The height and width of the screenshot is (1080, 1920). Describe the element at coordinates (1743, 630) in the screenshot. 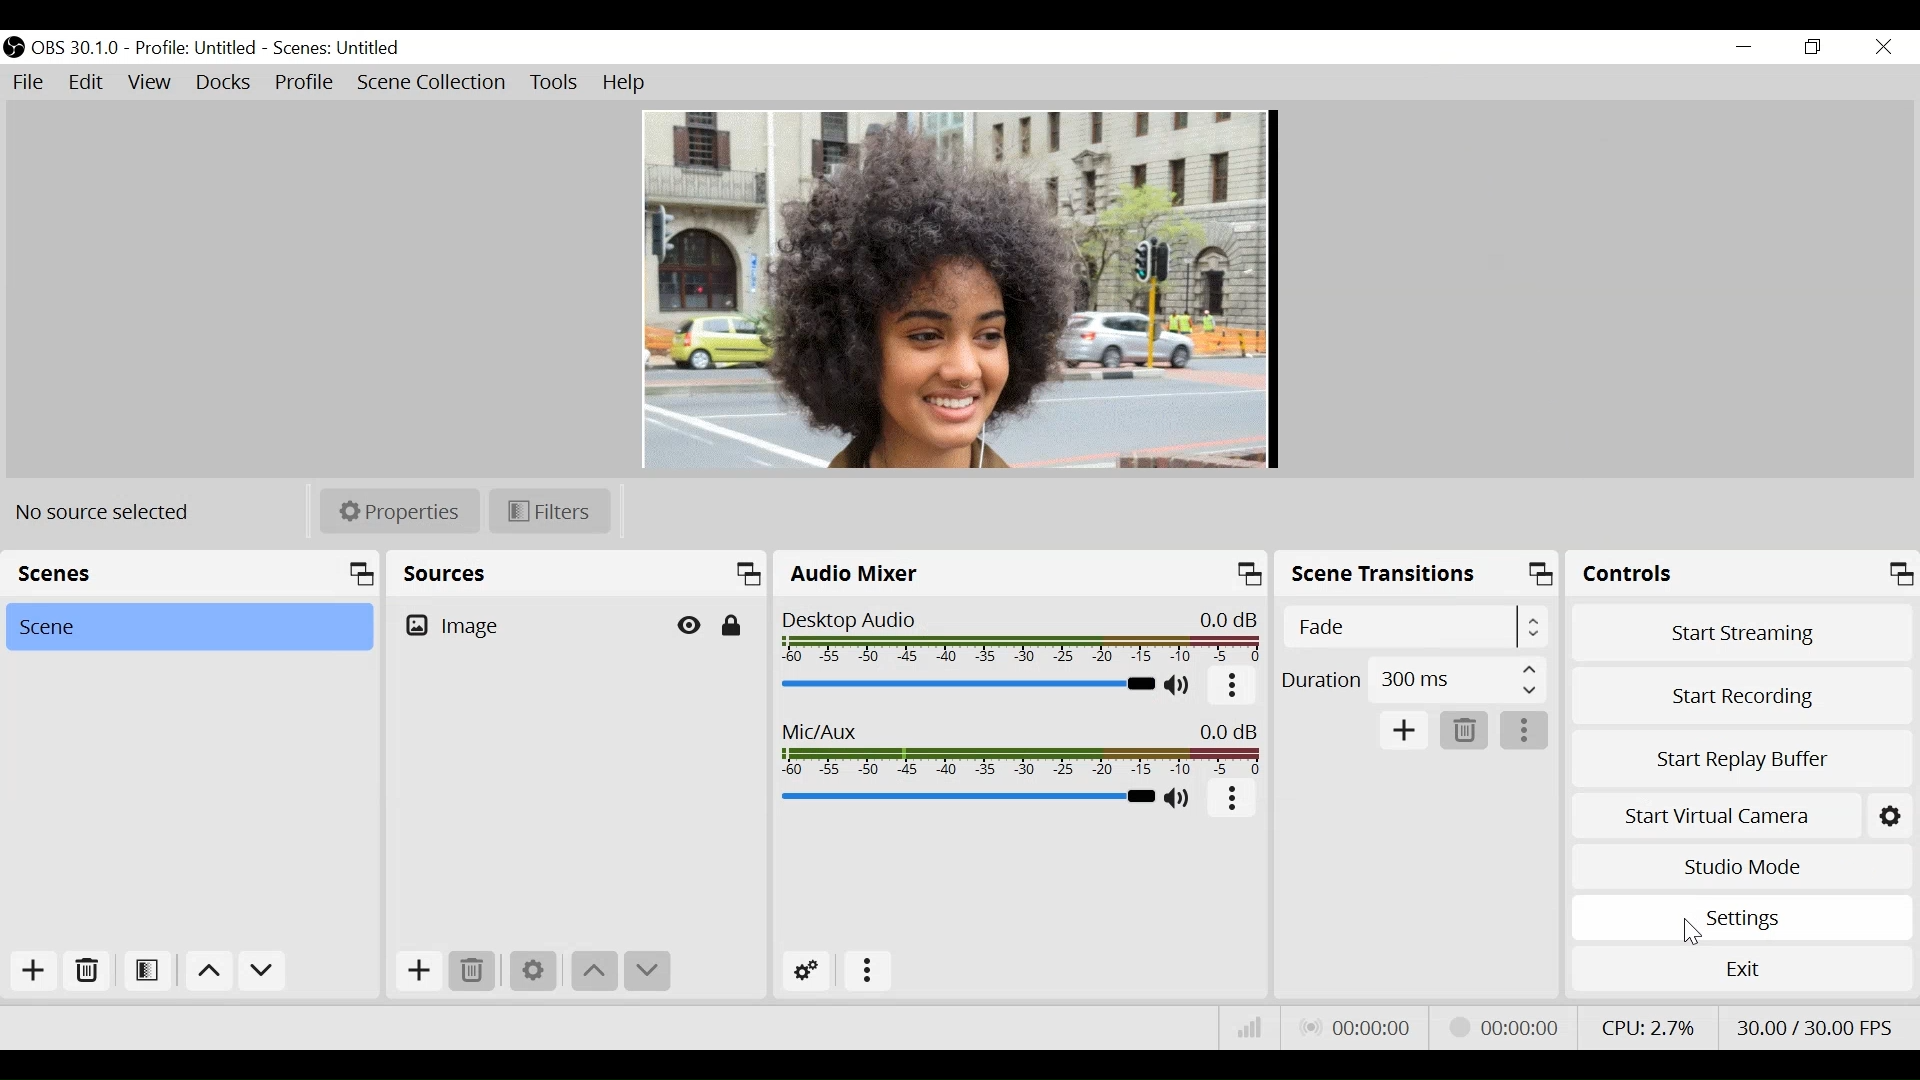

I see `Start Streaming` at that location.